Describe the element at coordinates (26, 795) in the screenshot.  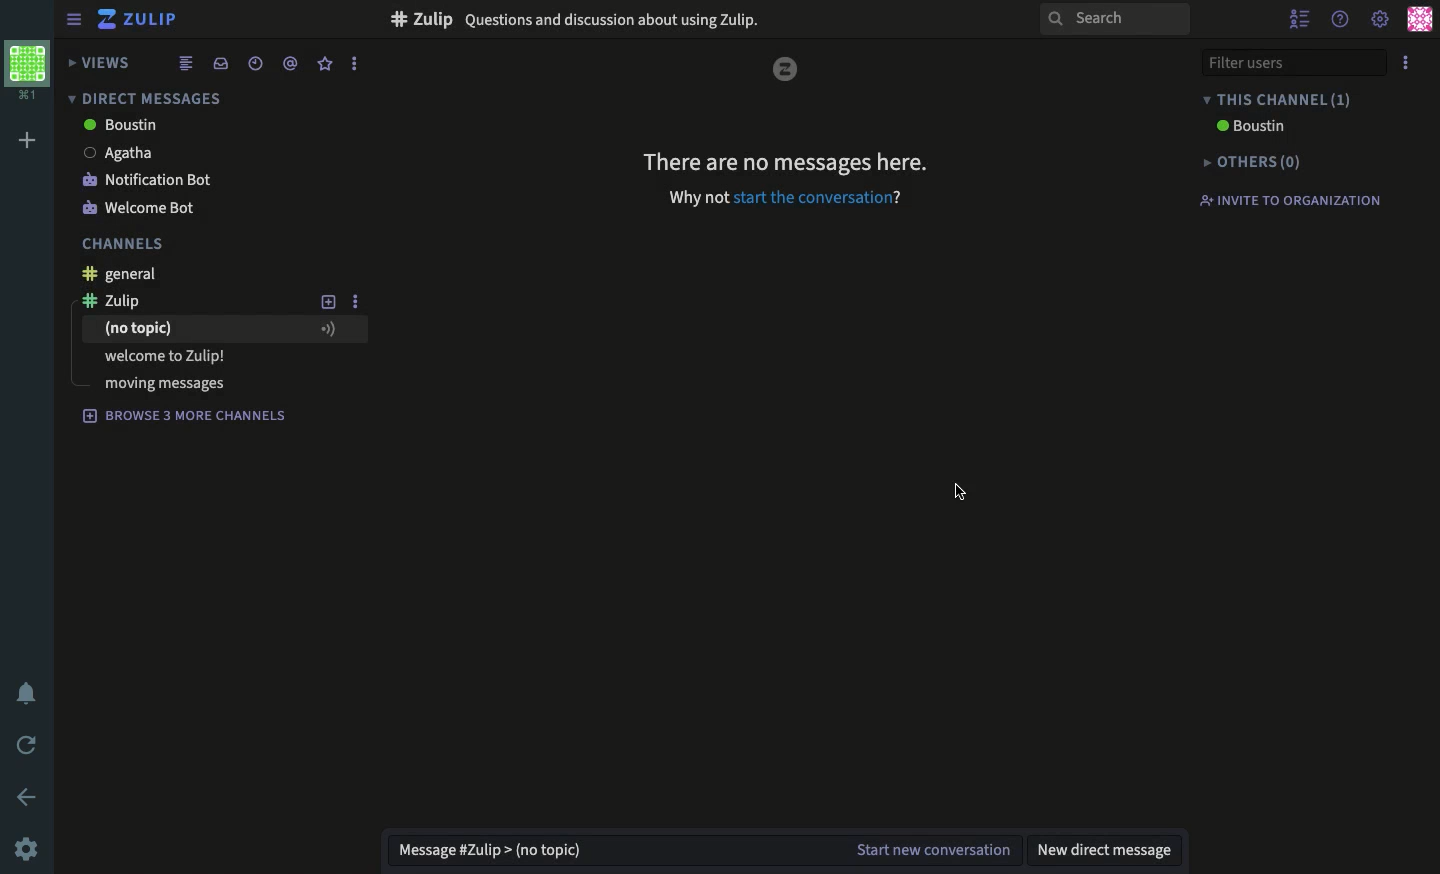
I see `back` at that location.